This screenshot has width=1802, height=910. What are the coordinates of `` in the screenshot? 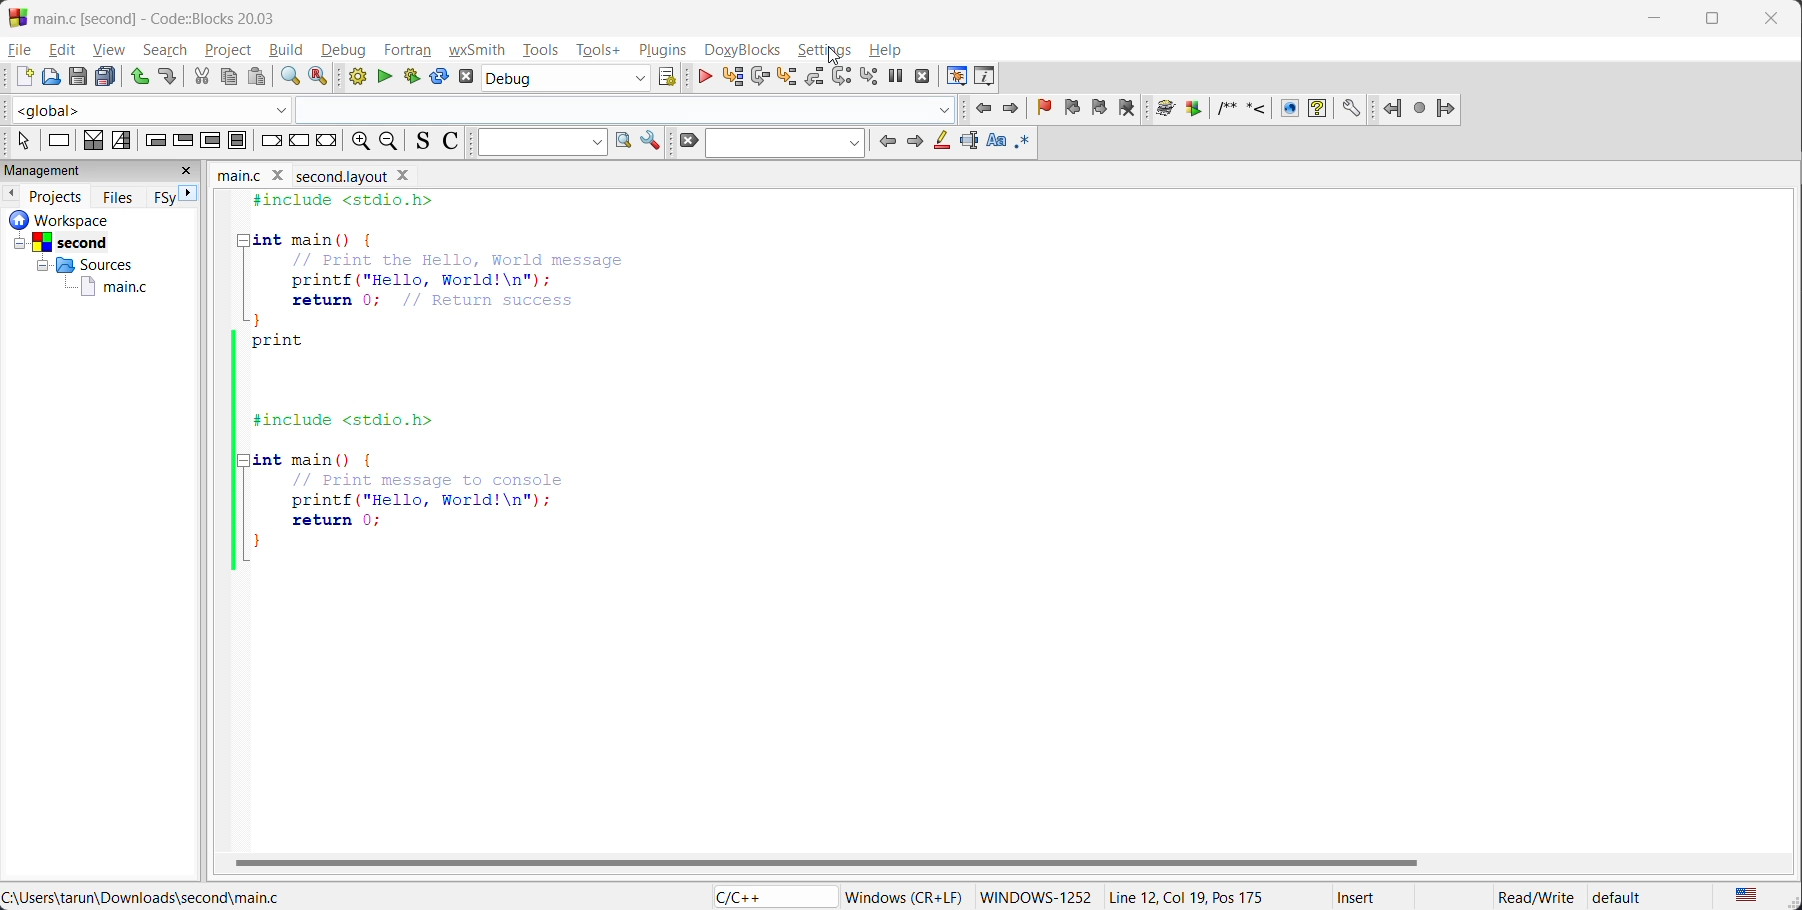 It's located at (81, 264).